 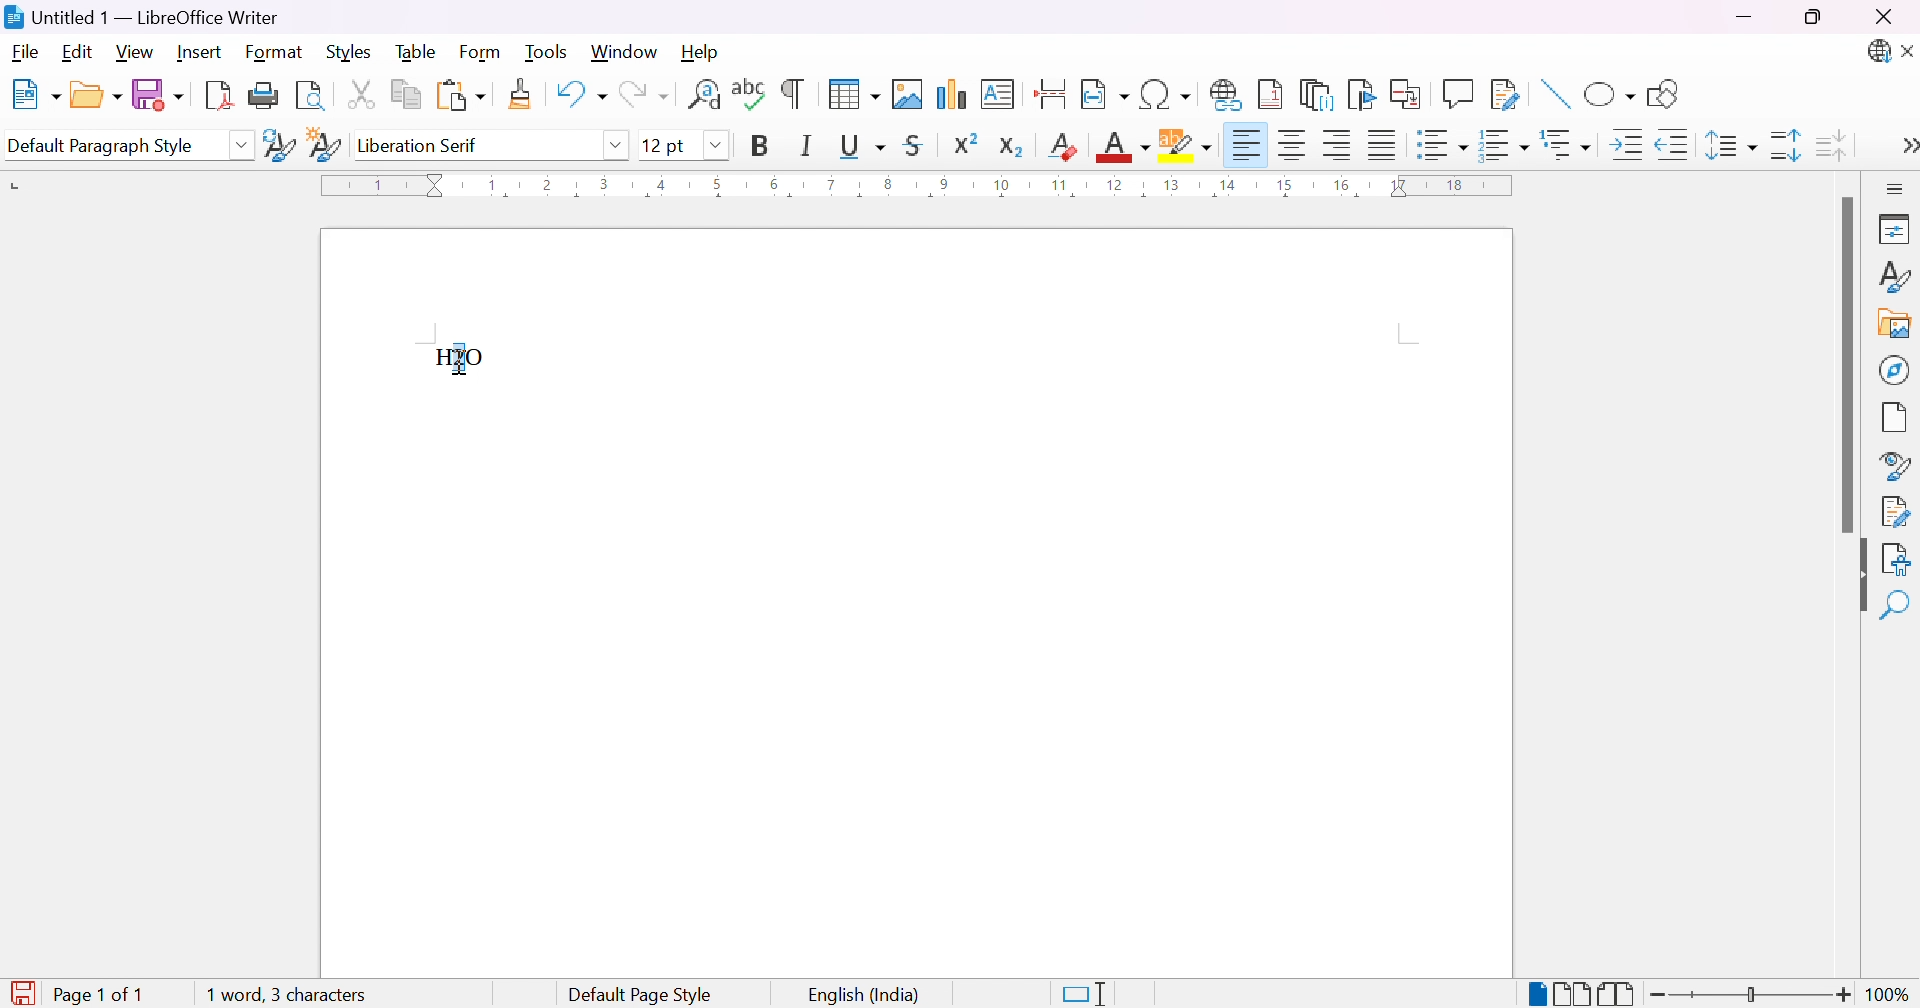 What do you see at coordinates (625, 53) in the screenshot?
I see `Window` at bounding box center [625, 53].